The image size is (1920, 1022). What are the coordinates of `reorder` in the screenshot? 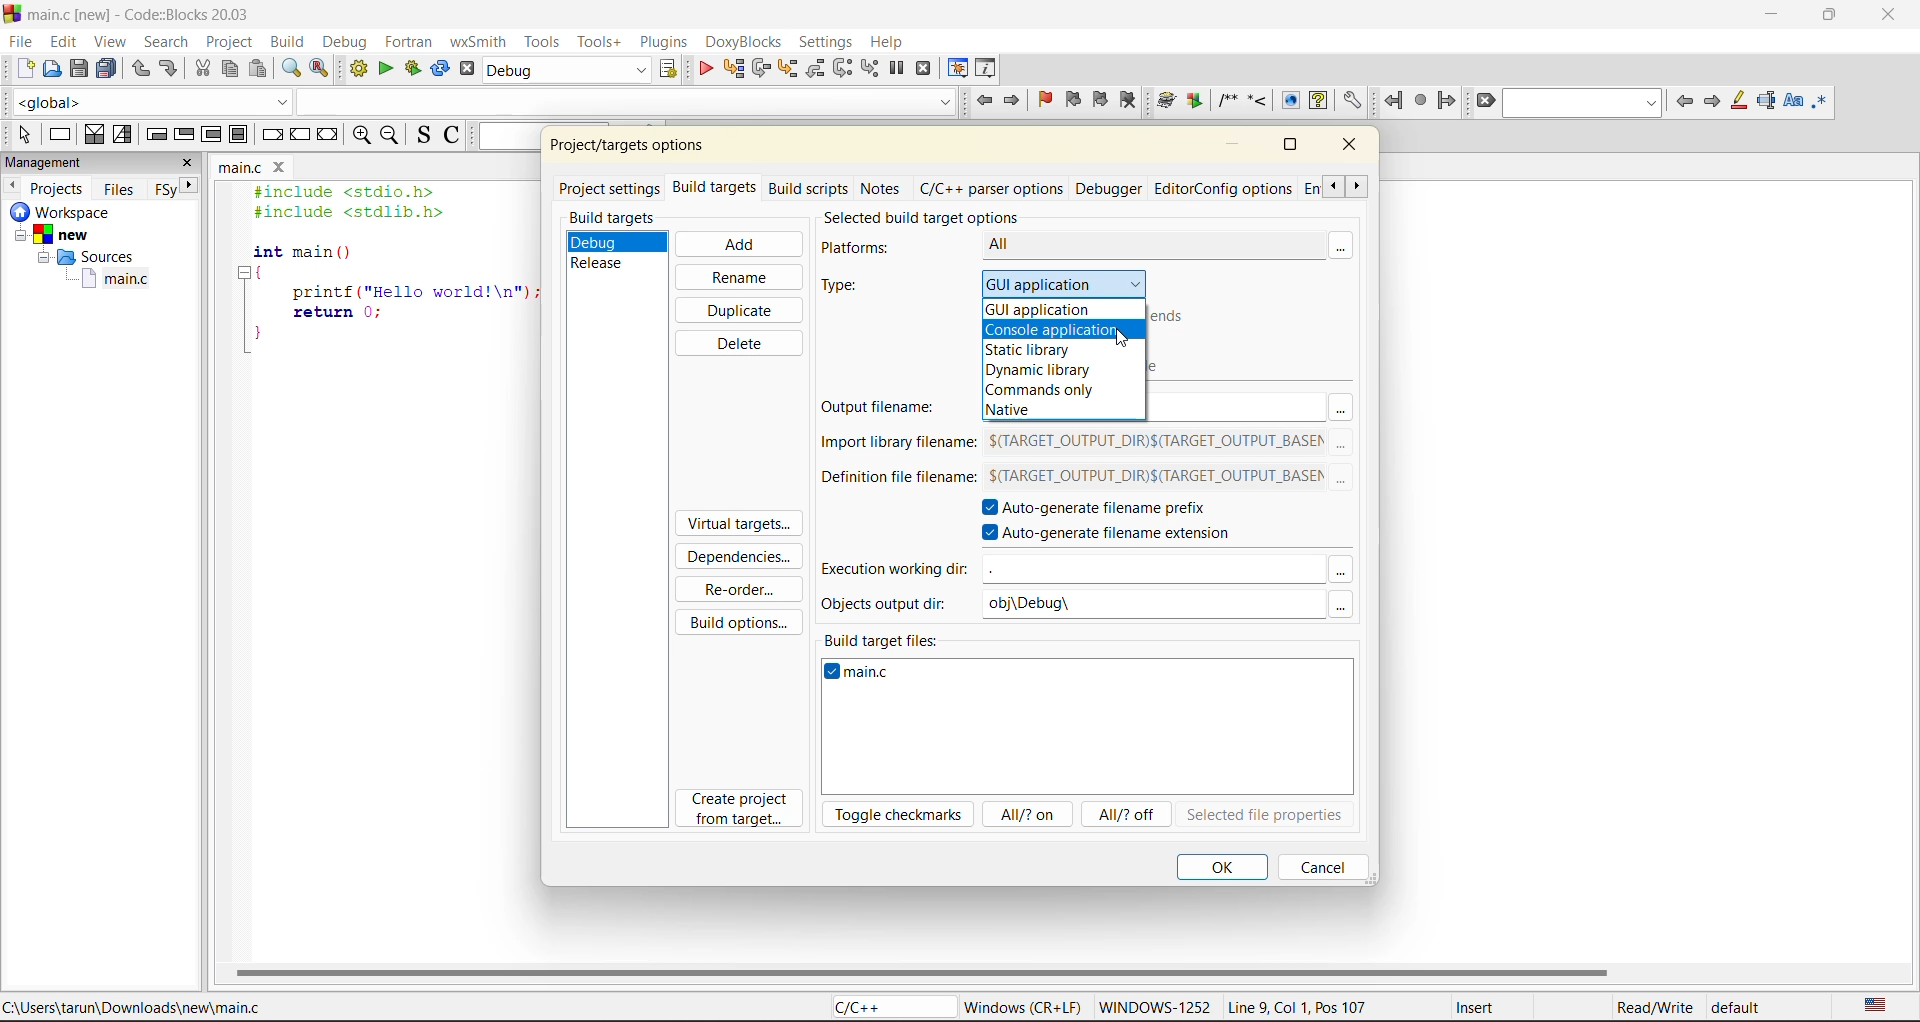 It's located at (739, 590).